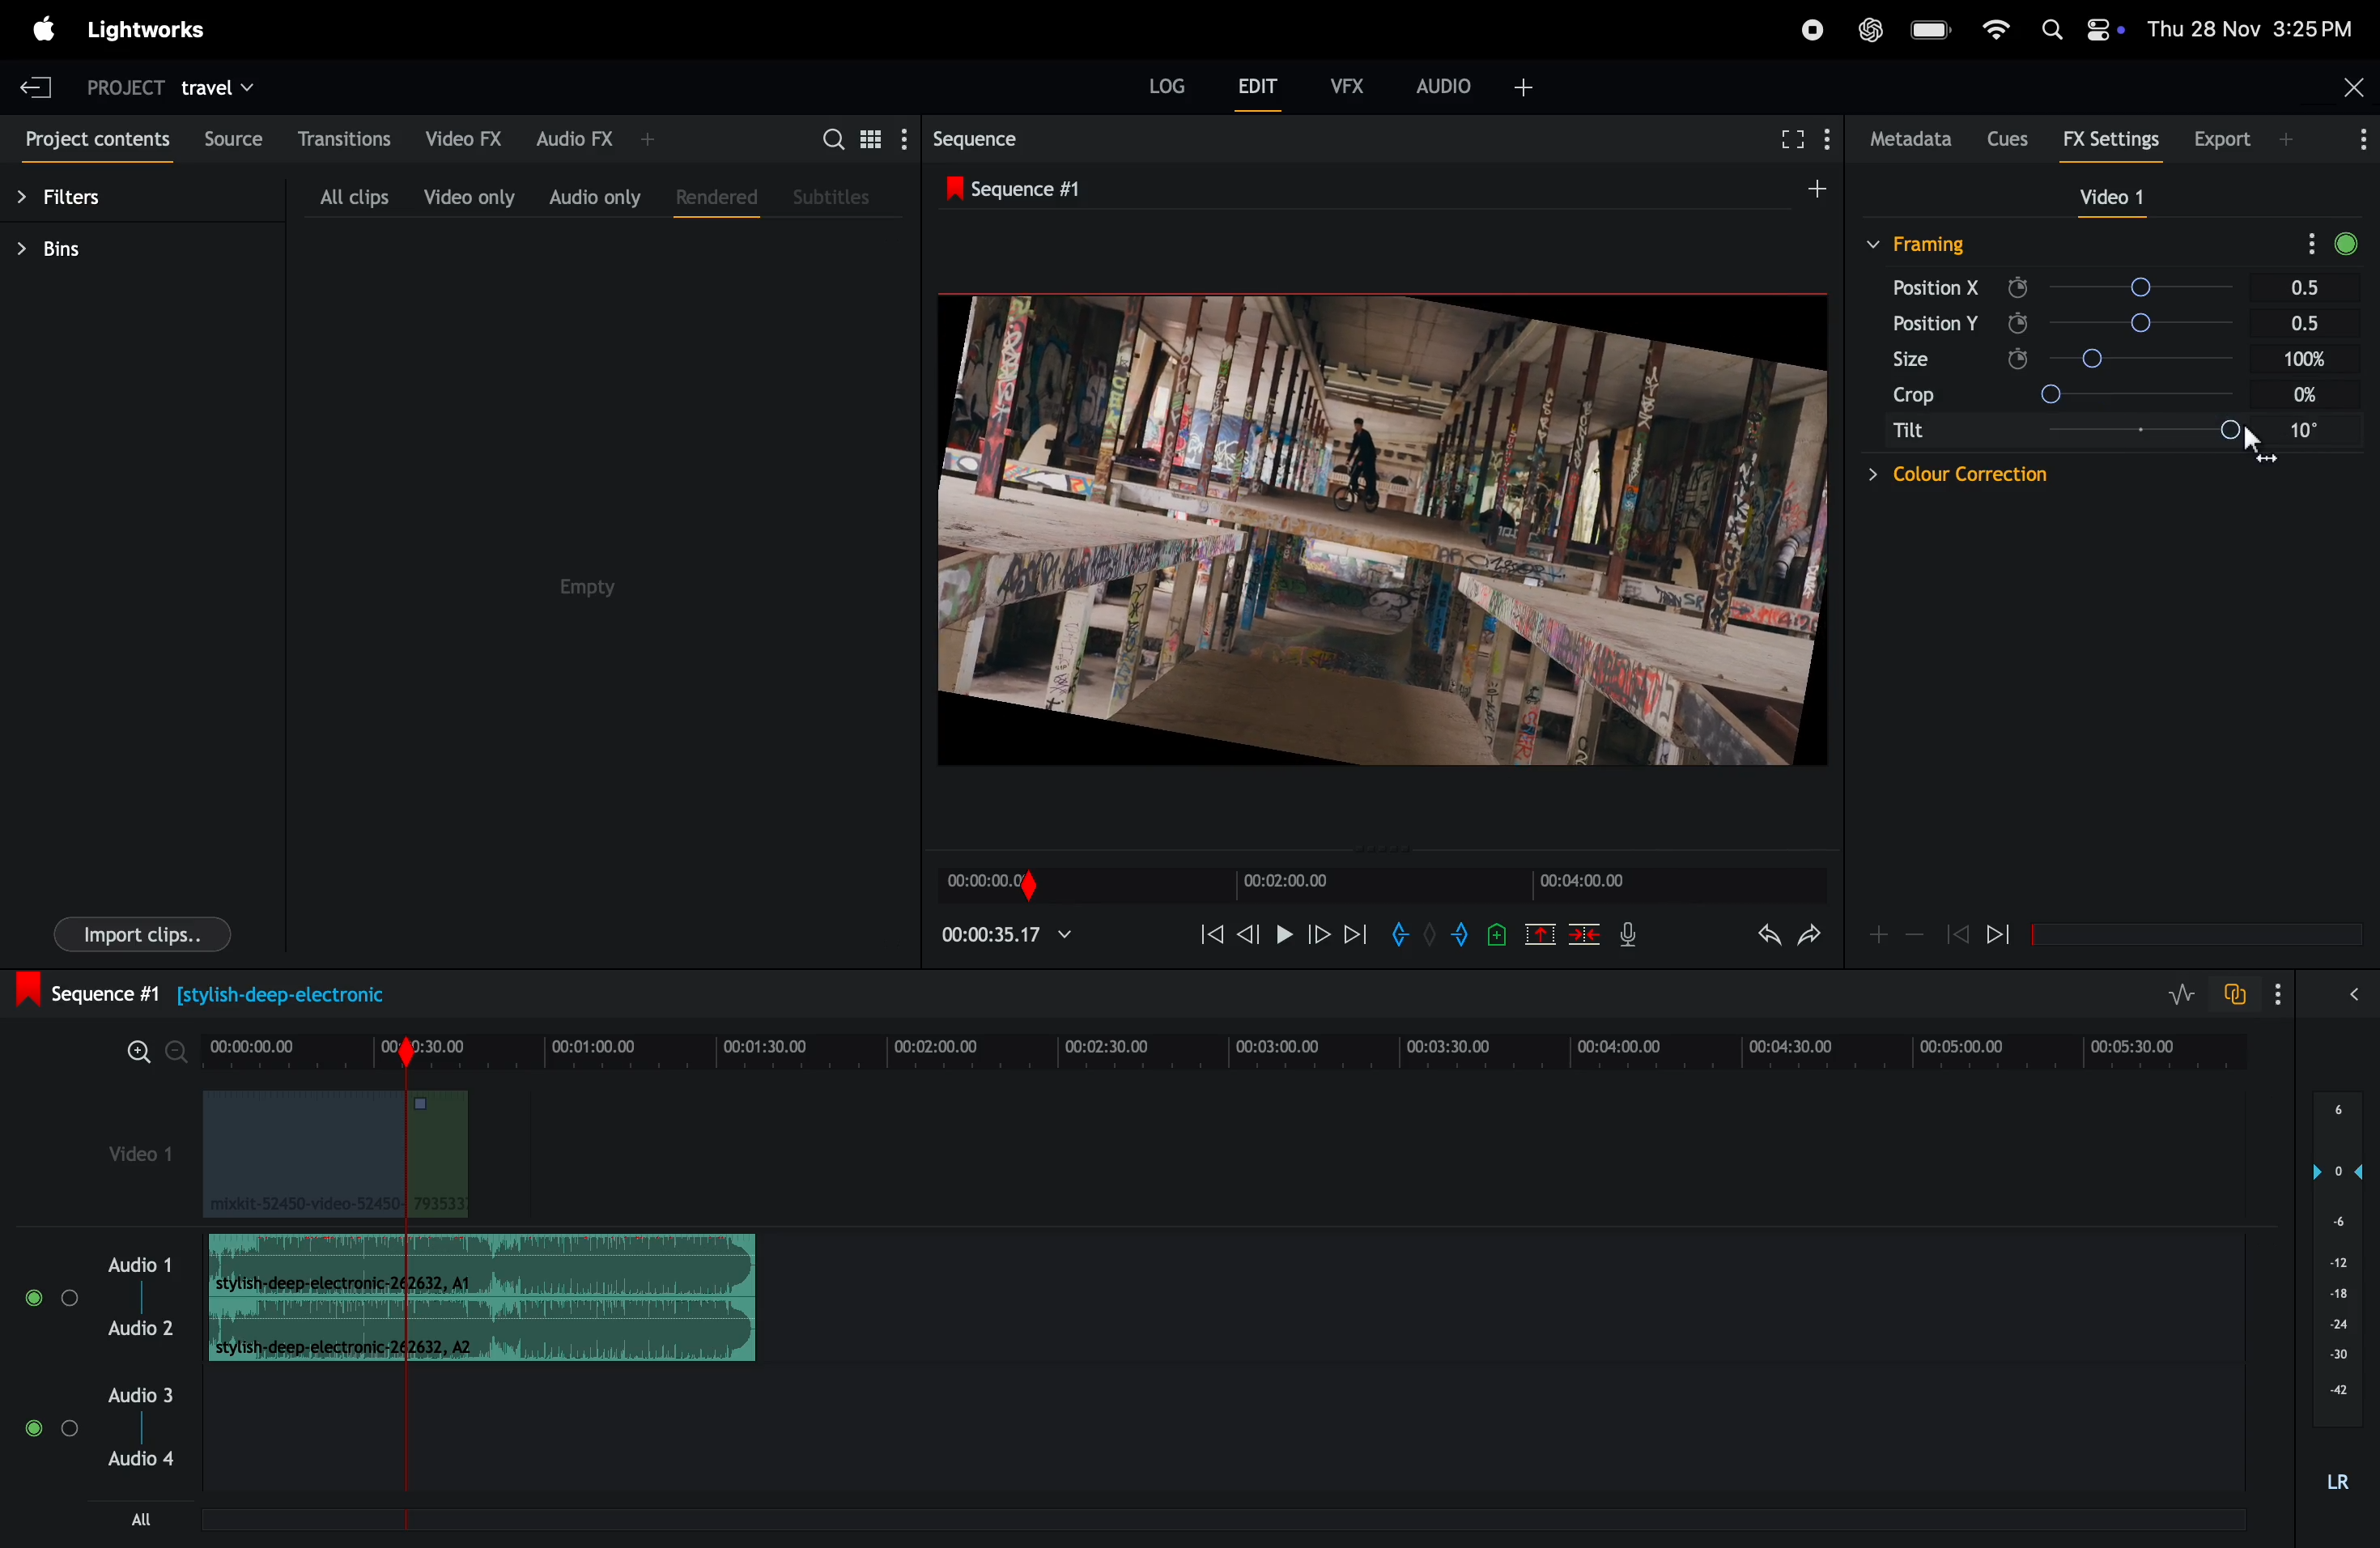 This screenshot has height=1548, width=2380. I want to click on output frames, so click(1385, 529).